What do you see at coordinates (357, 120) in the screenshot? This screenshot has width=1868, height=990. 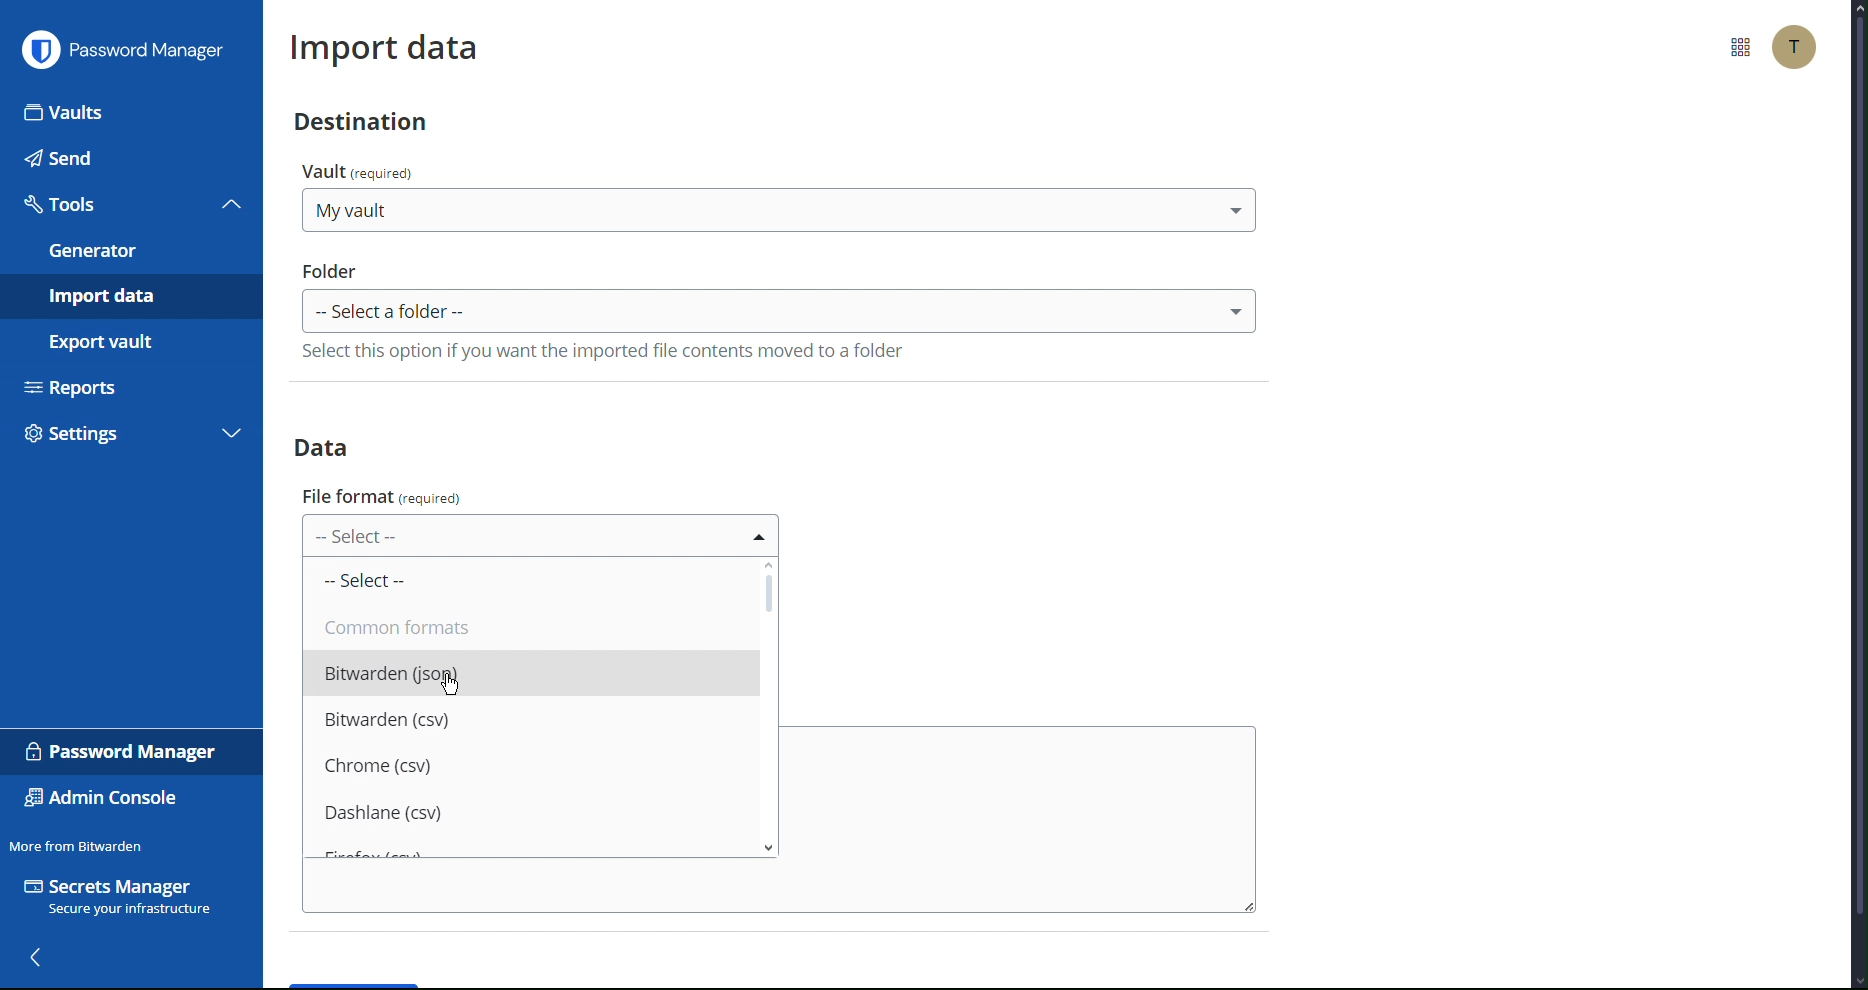 I see `Destination` at bounding box center [357, 120].